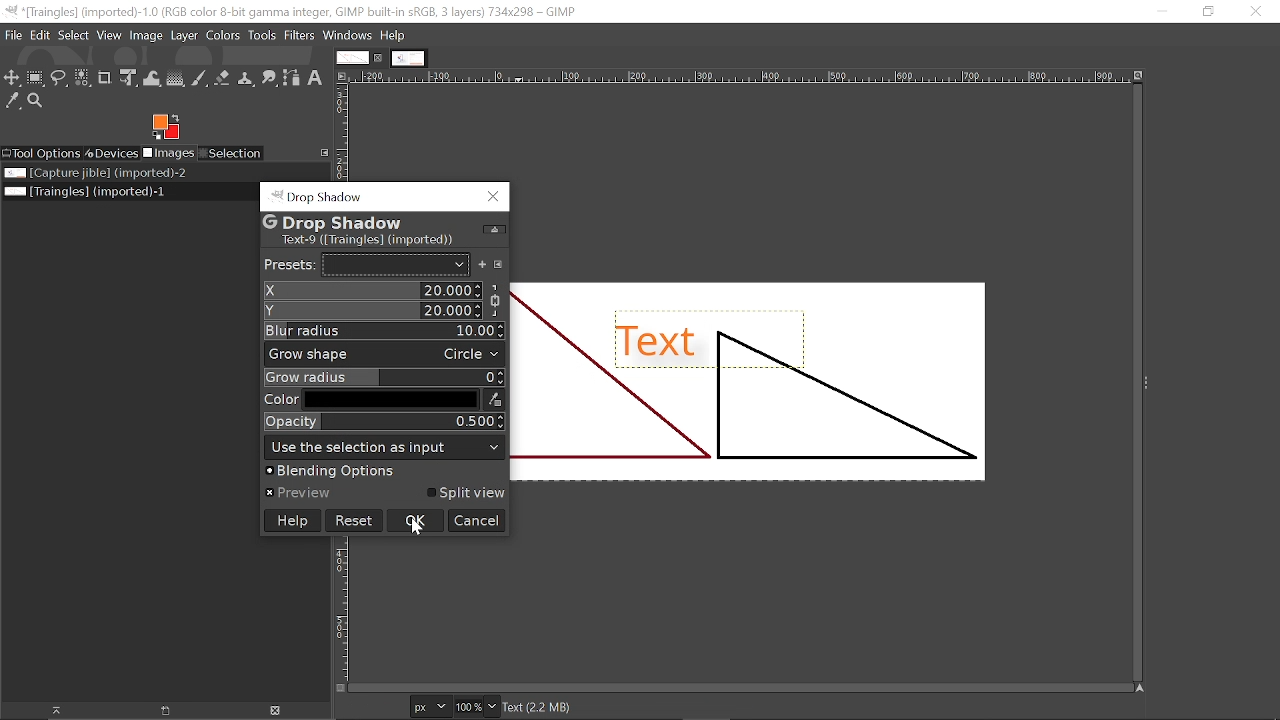  What do you see at coordinates (201, 79) in the screenshot?
I see `Paintbrush tool` at bounding box center [201, 79].